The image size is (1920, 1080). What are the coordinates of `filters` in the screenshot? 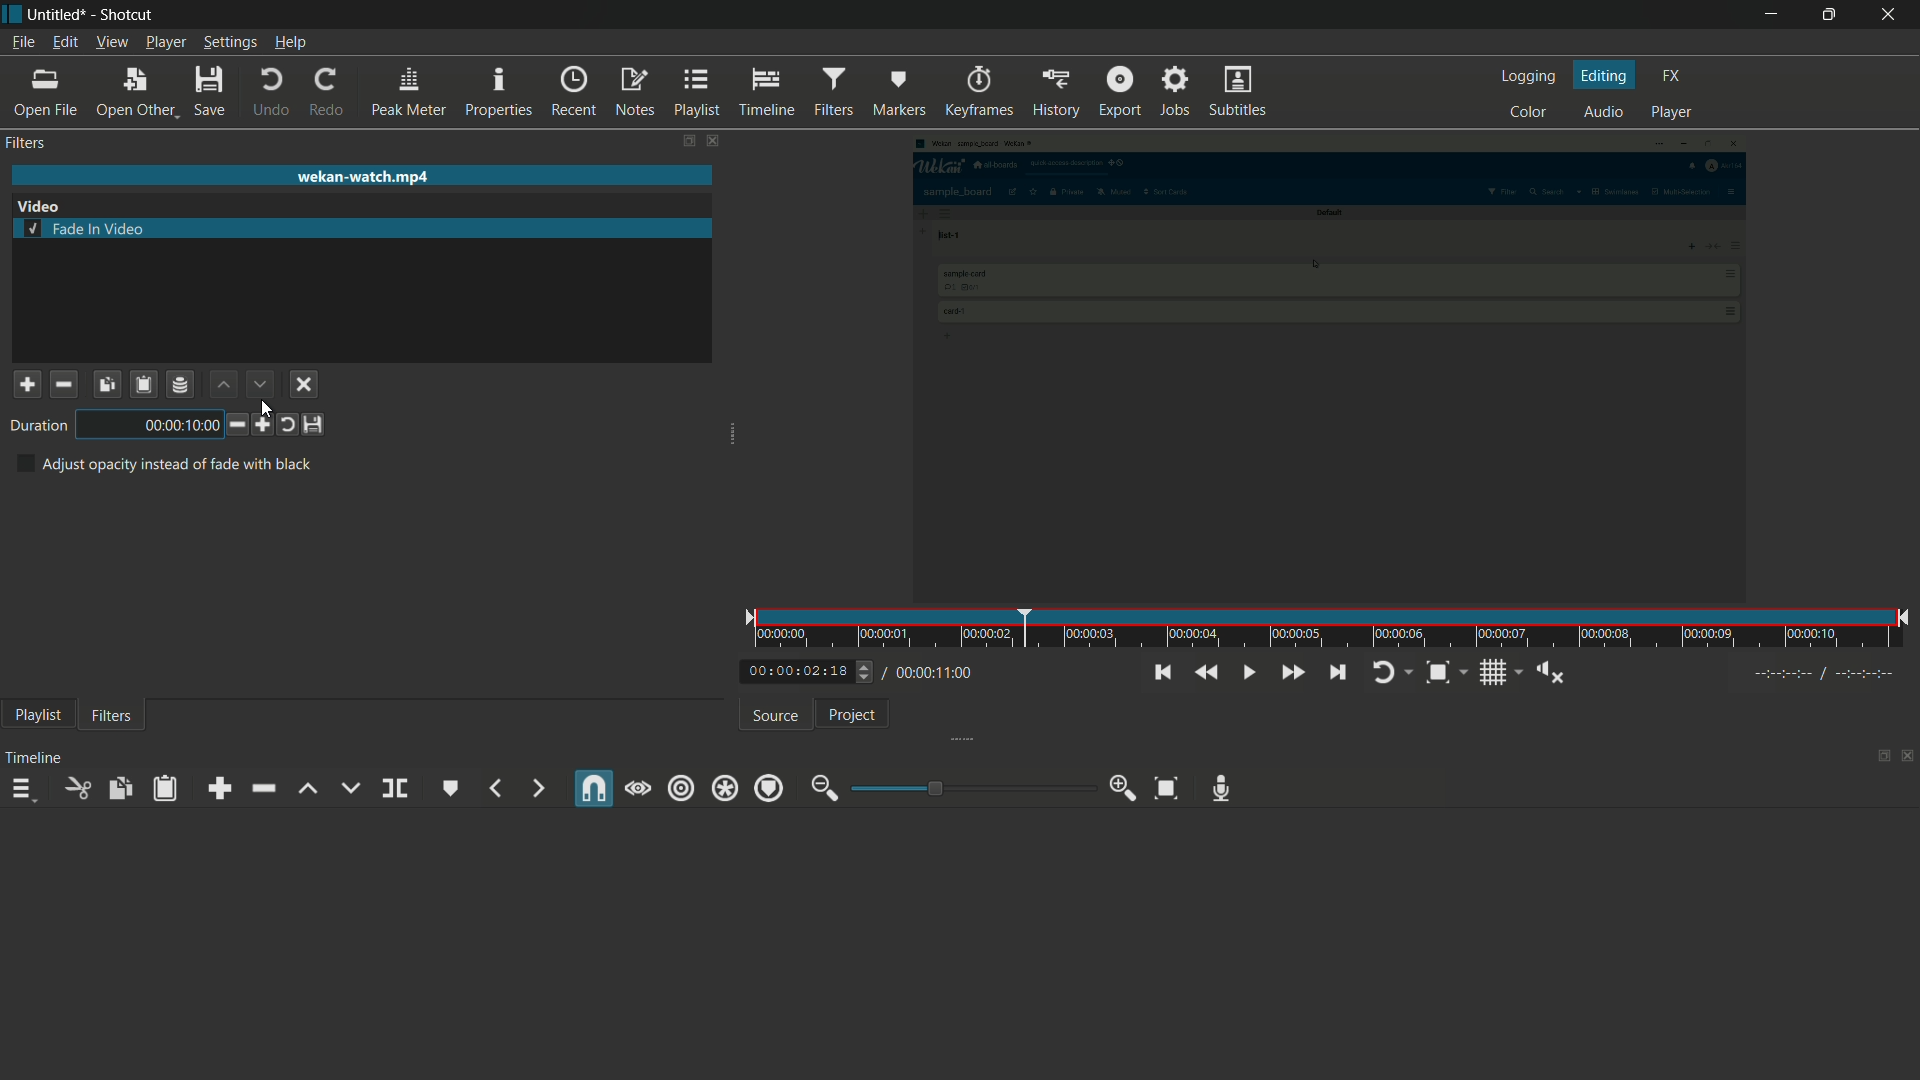 It's located at (832, 91).